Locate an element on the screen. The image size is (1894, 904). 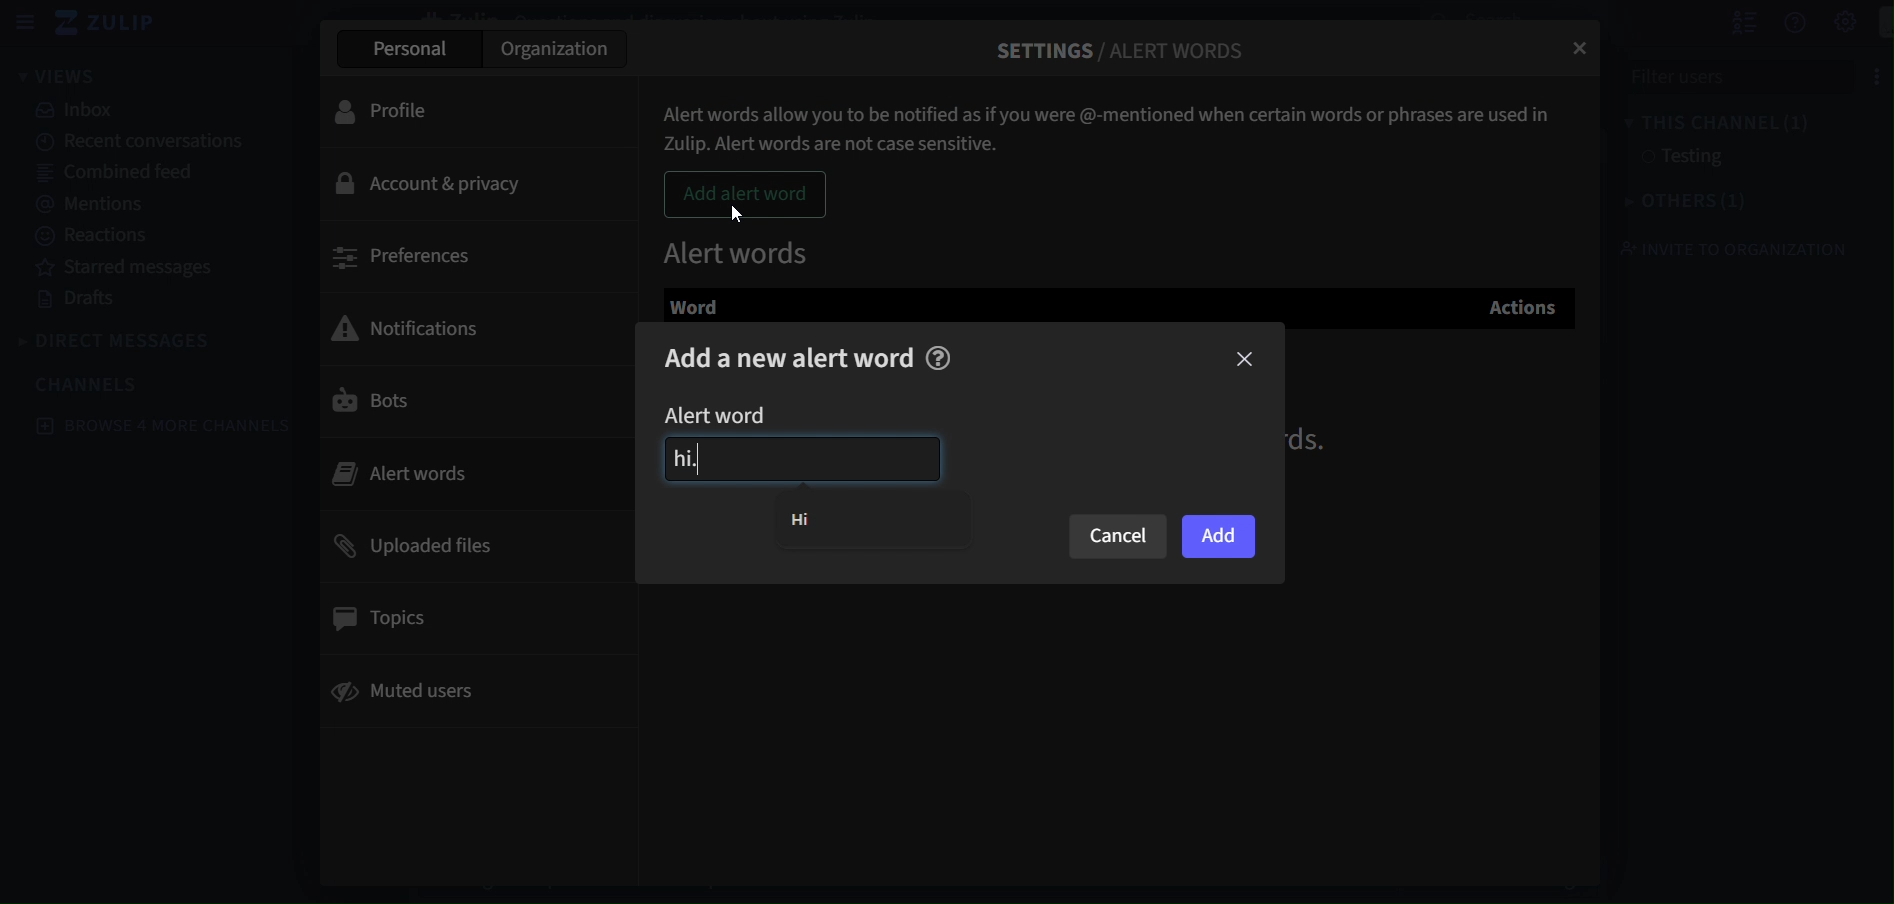
starredmessages is located at coordinates (131, 268).